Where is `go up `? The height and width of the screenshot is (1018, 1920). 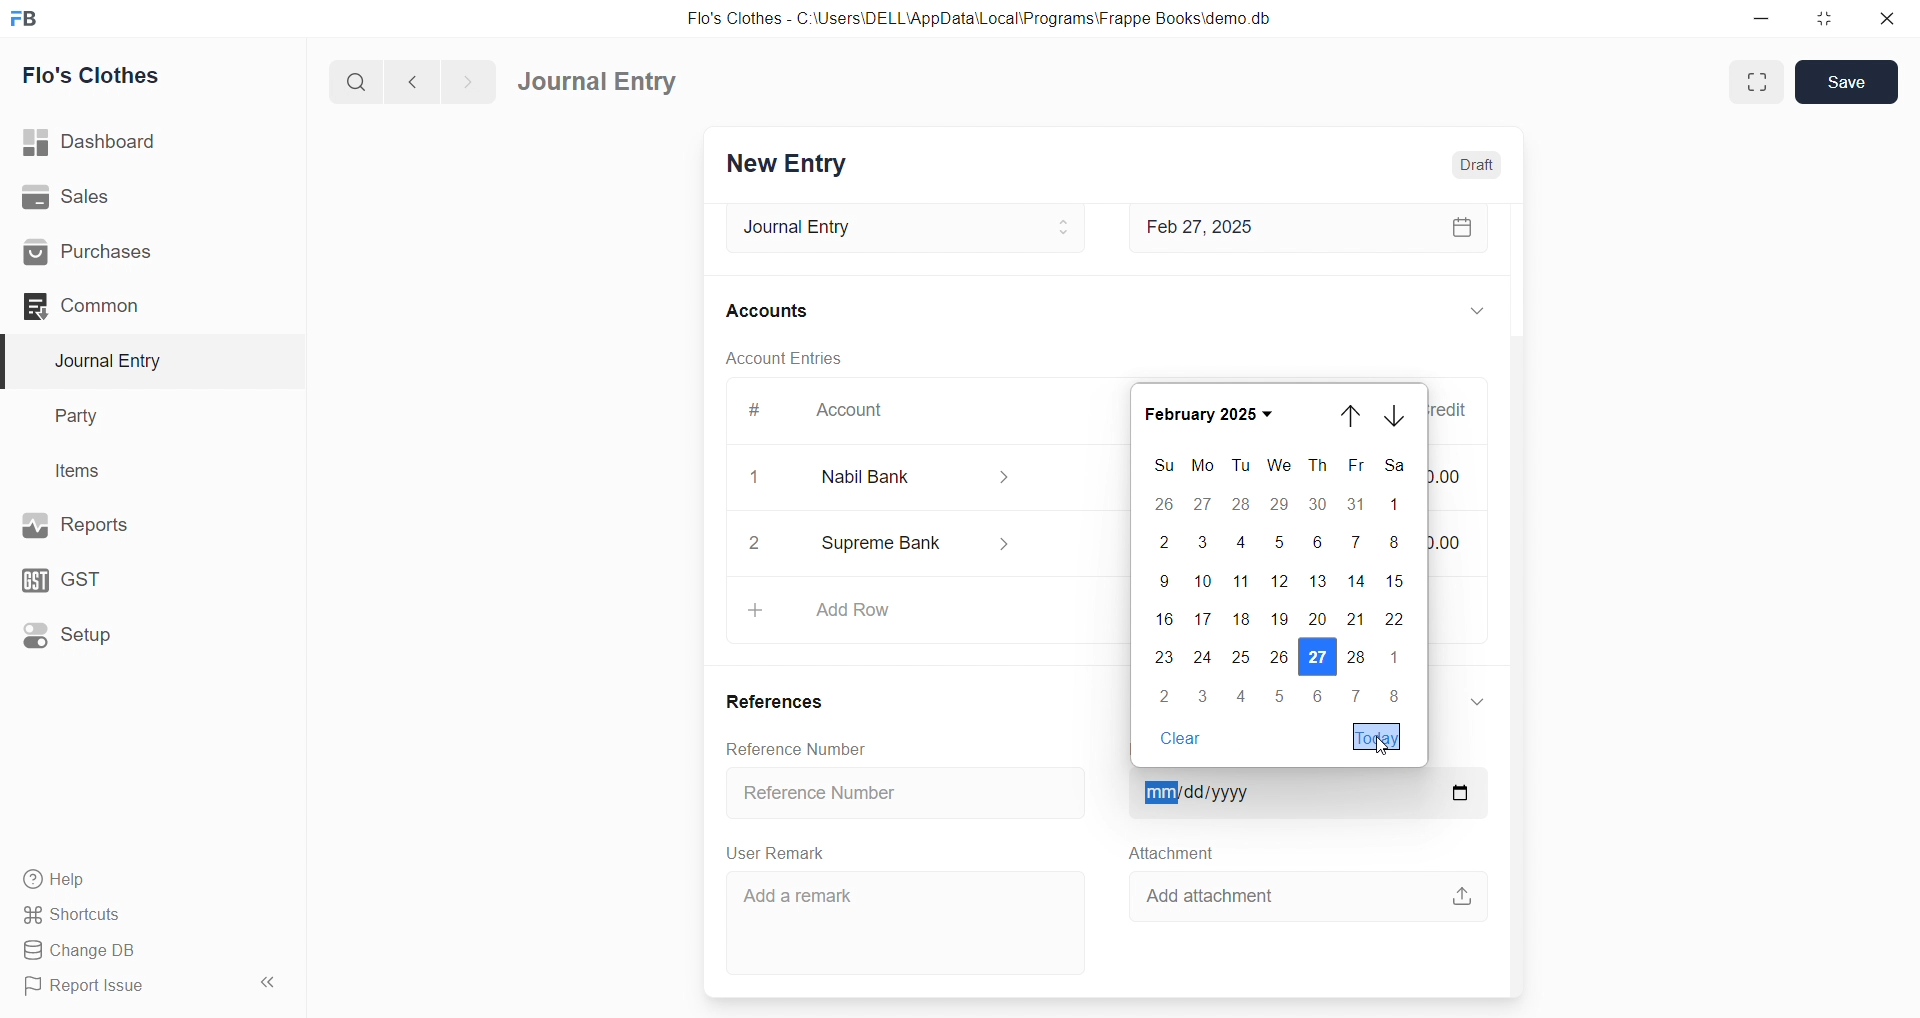
go up  is located at coordinates (1350, 416).